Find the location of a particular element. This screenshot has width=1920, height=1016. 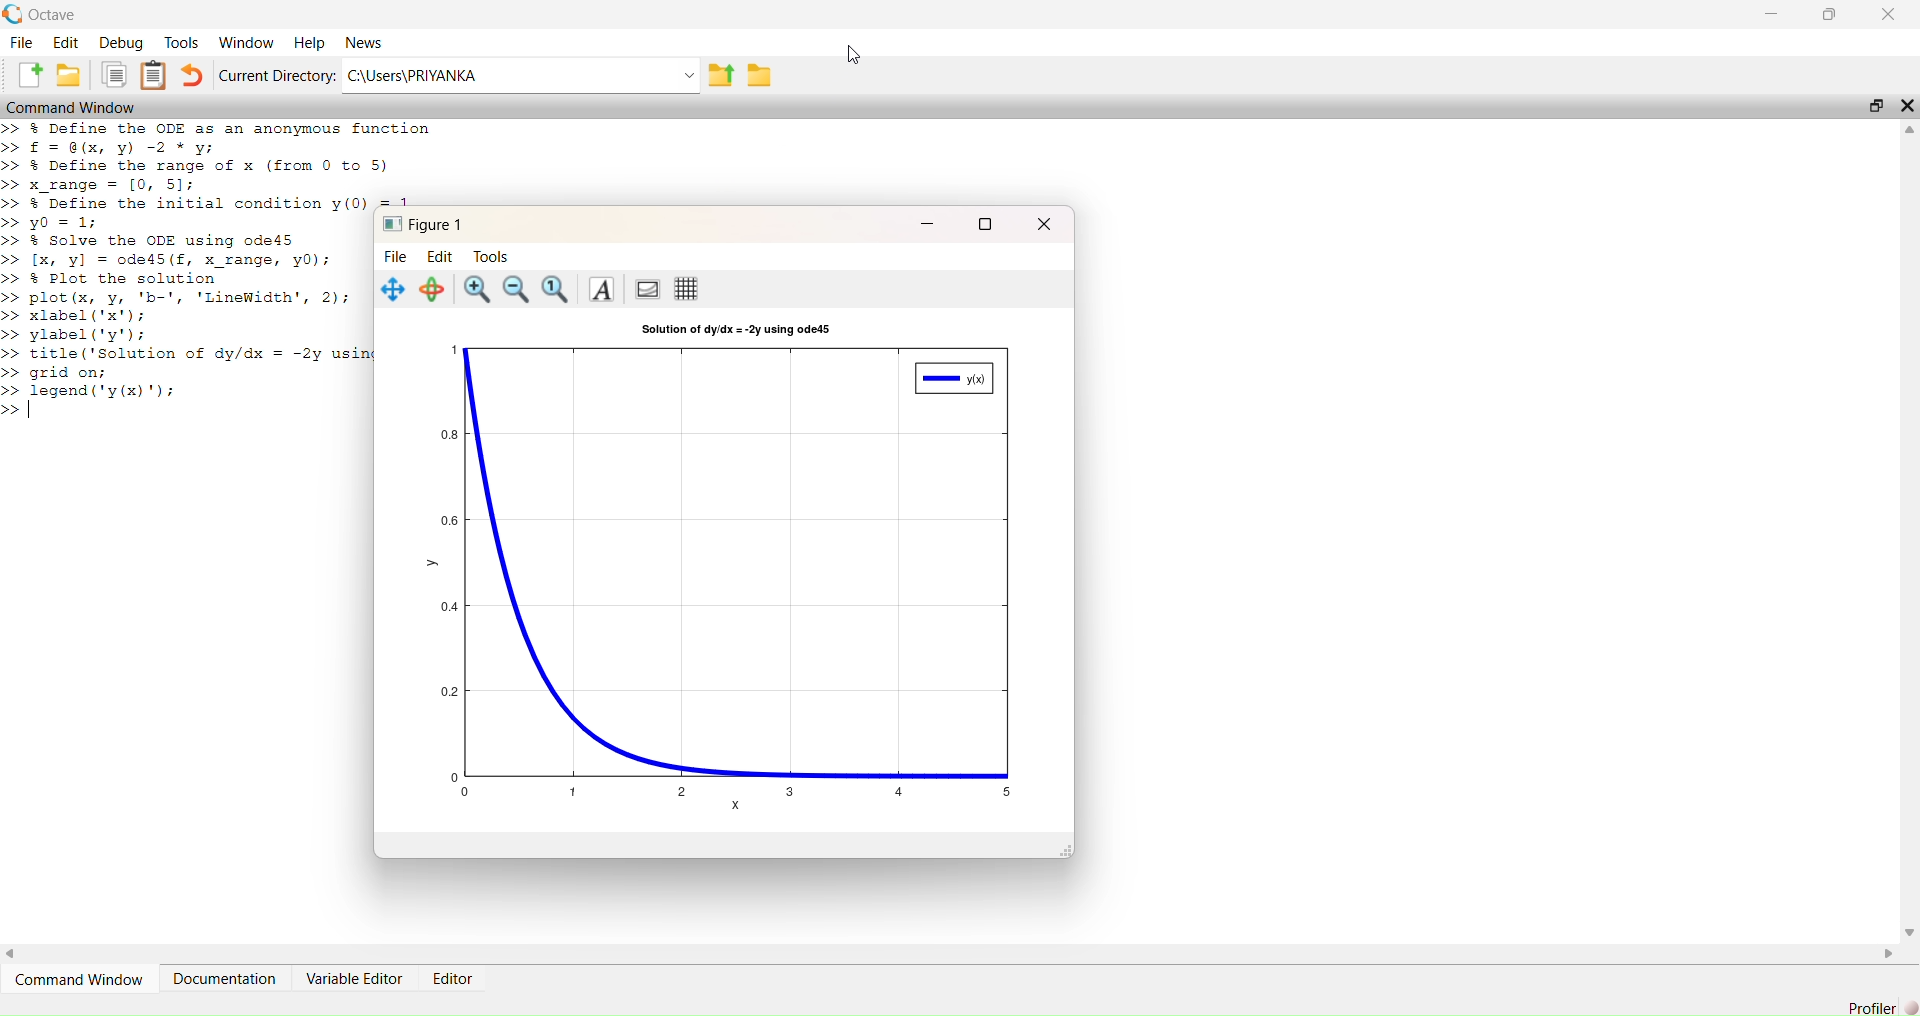

Zoom in is located at coordinates (476, 289).